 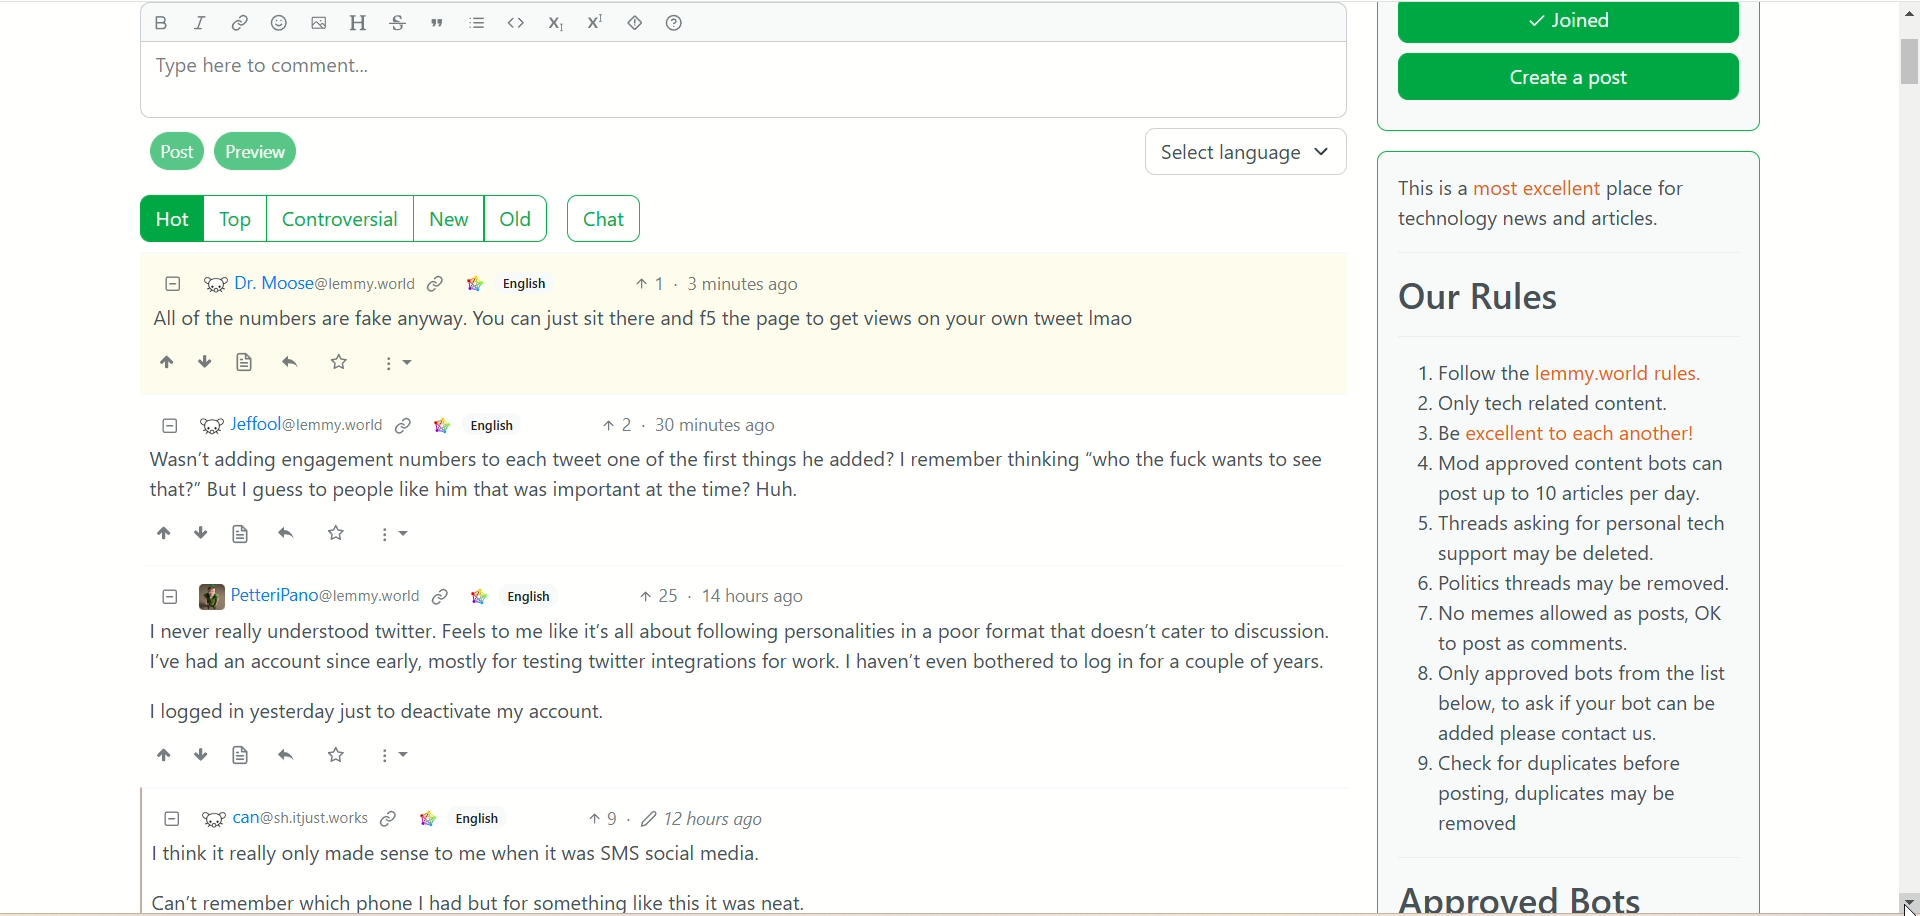 What do you see at coordinates (645, 319) in the screenshot?
I see `All of the numbers are fake anyway. You can just sit there and f5 the page to get views on your own tweet Imao` at bounding box center [645, 319].